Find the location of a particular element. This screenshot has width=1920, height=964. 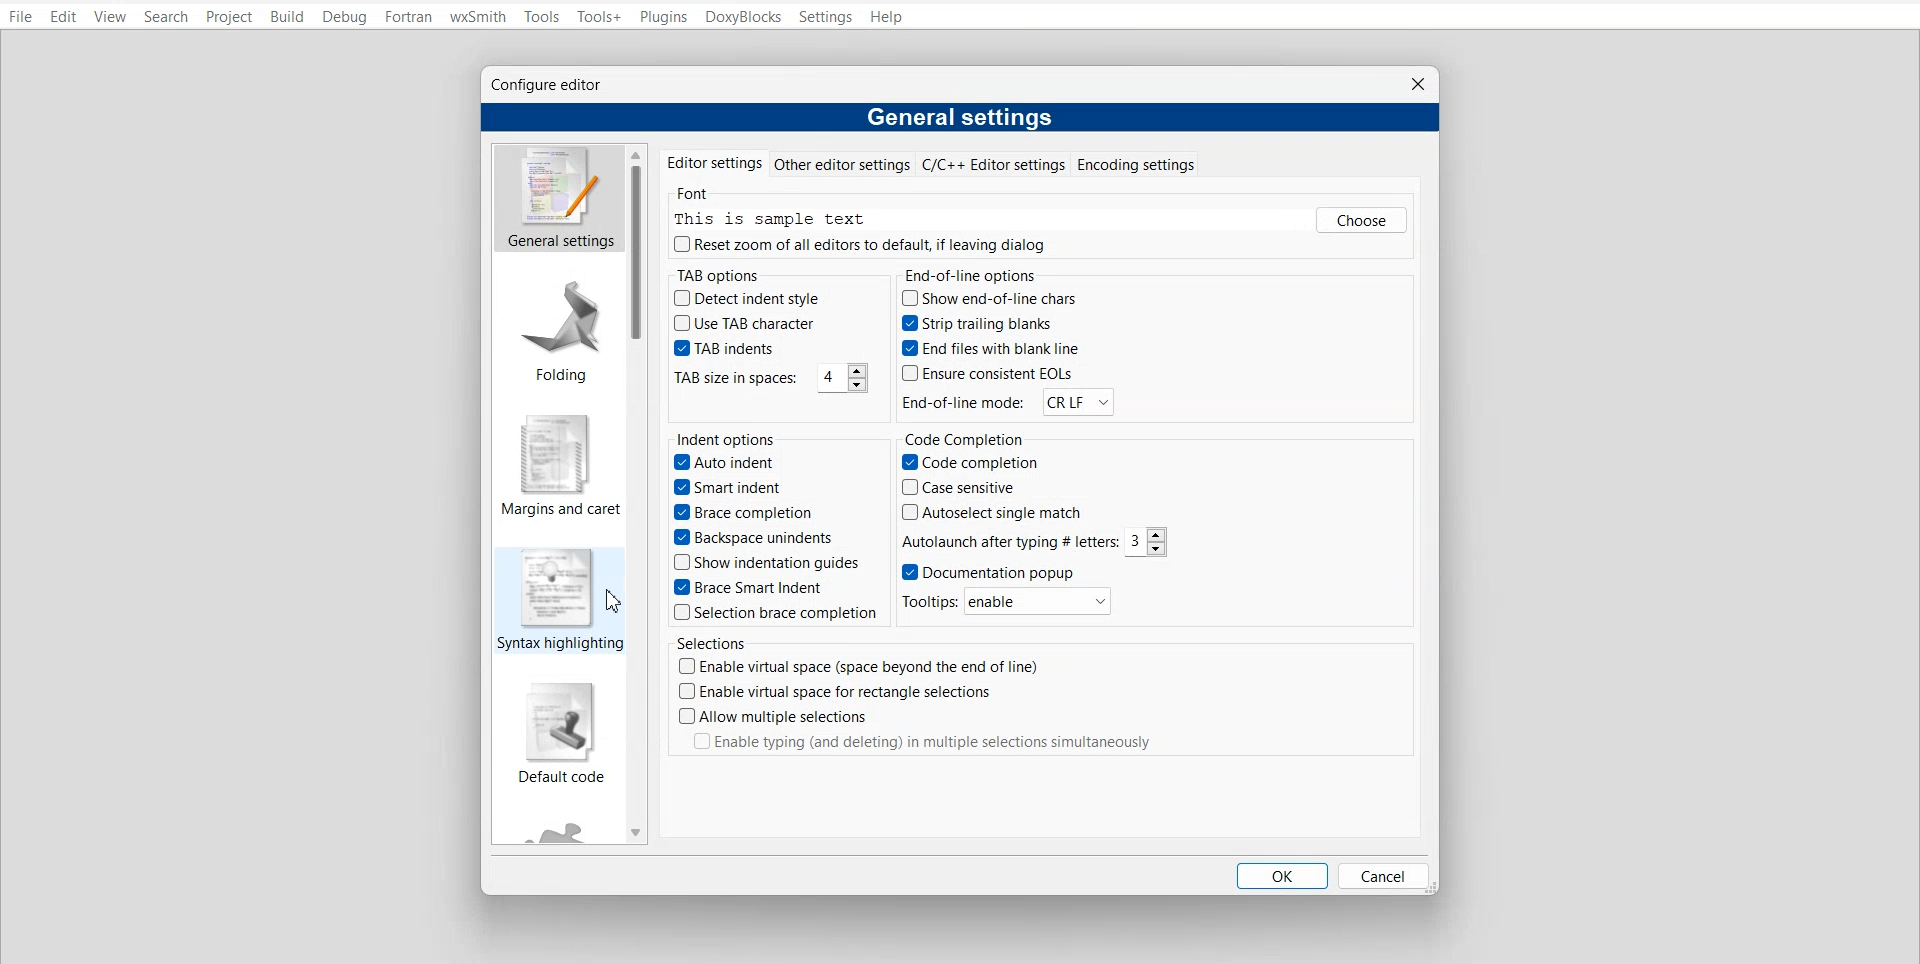

Documentation Popup is located at coordinates (988, 571).